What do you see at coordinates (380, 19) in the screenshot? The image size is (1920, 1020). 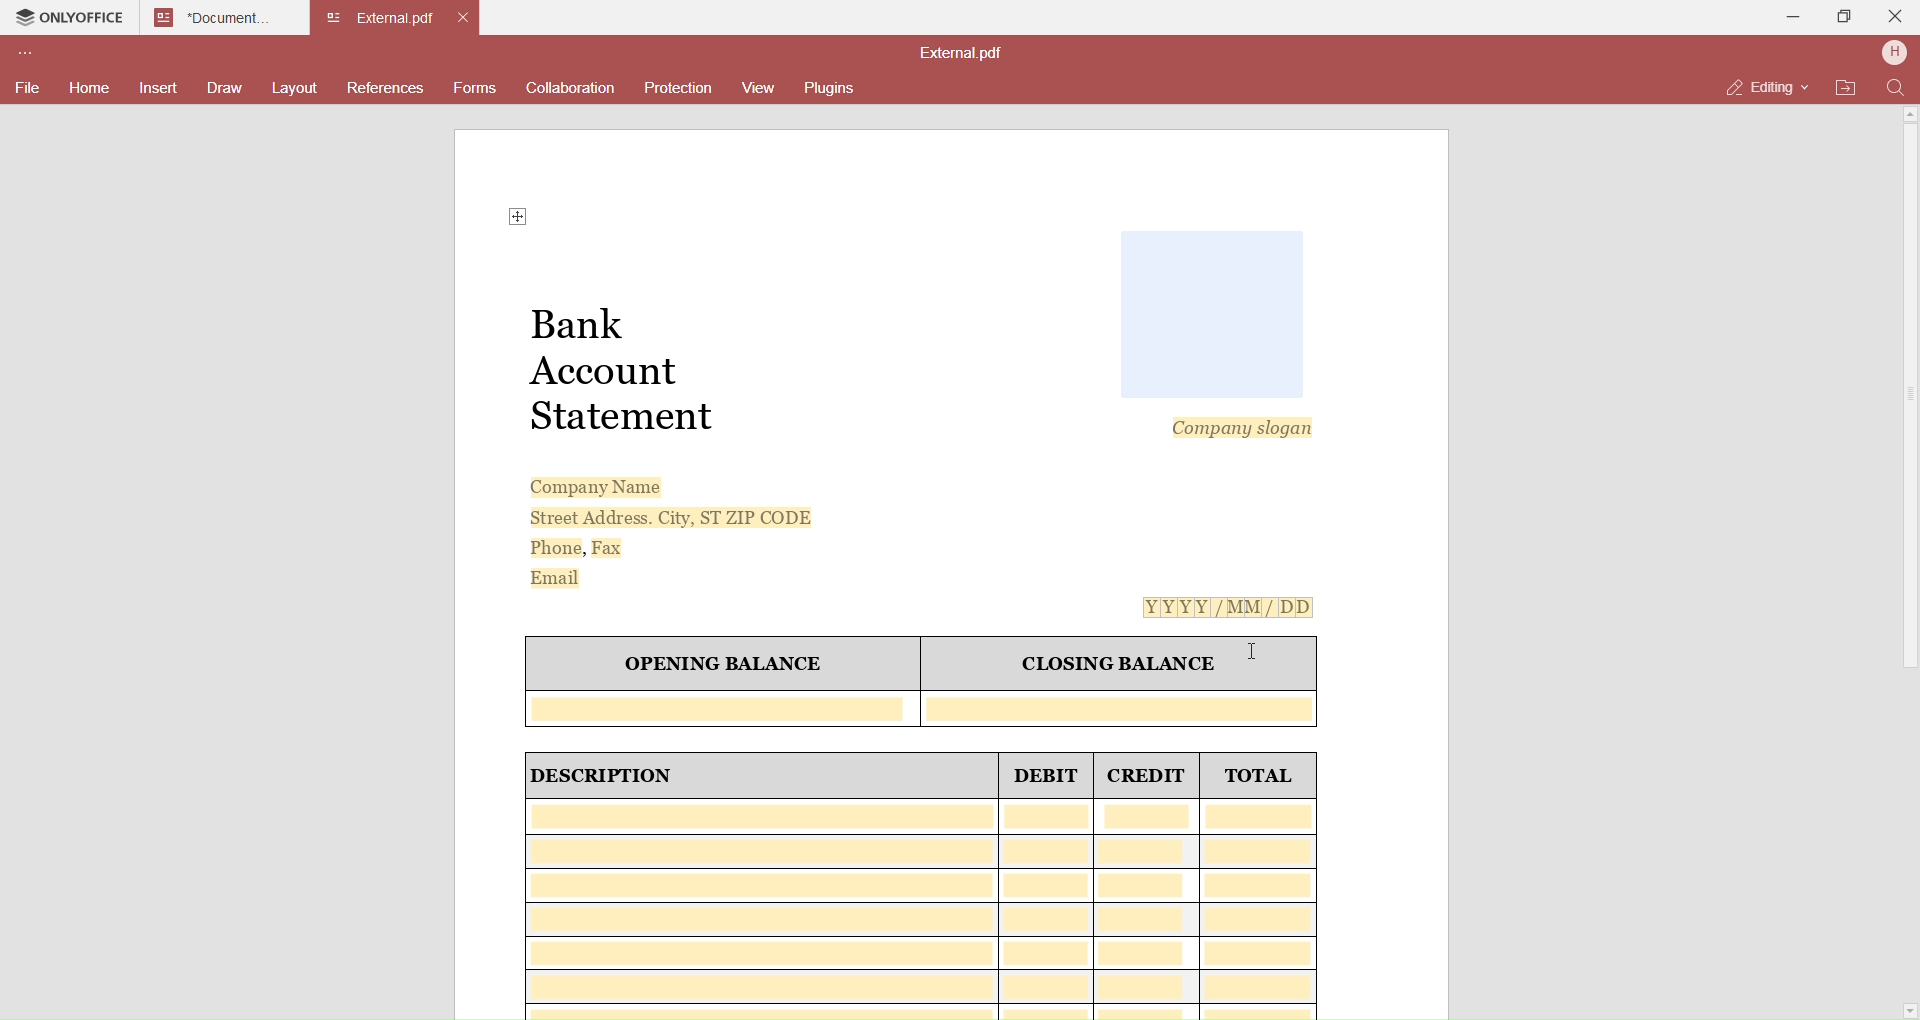 I see `Current document` at bounding box center [380, 19].